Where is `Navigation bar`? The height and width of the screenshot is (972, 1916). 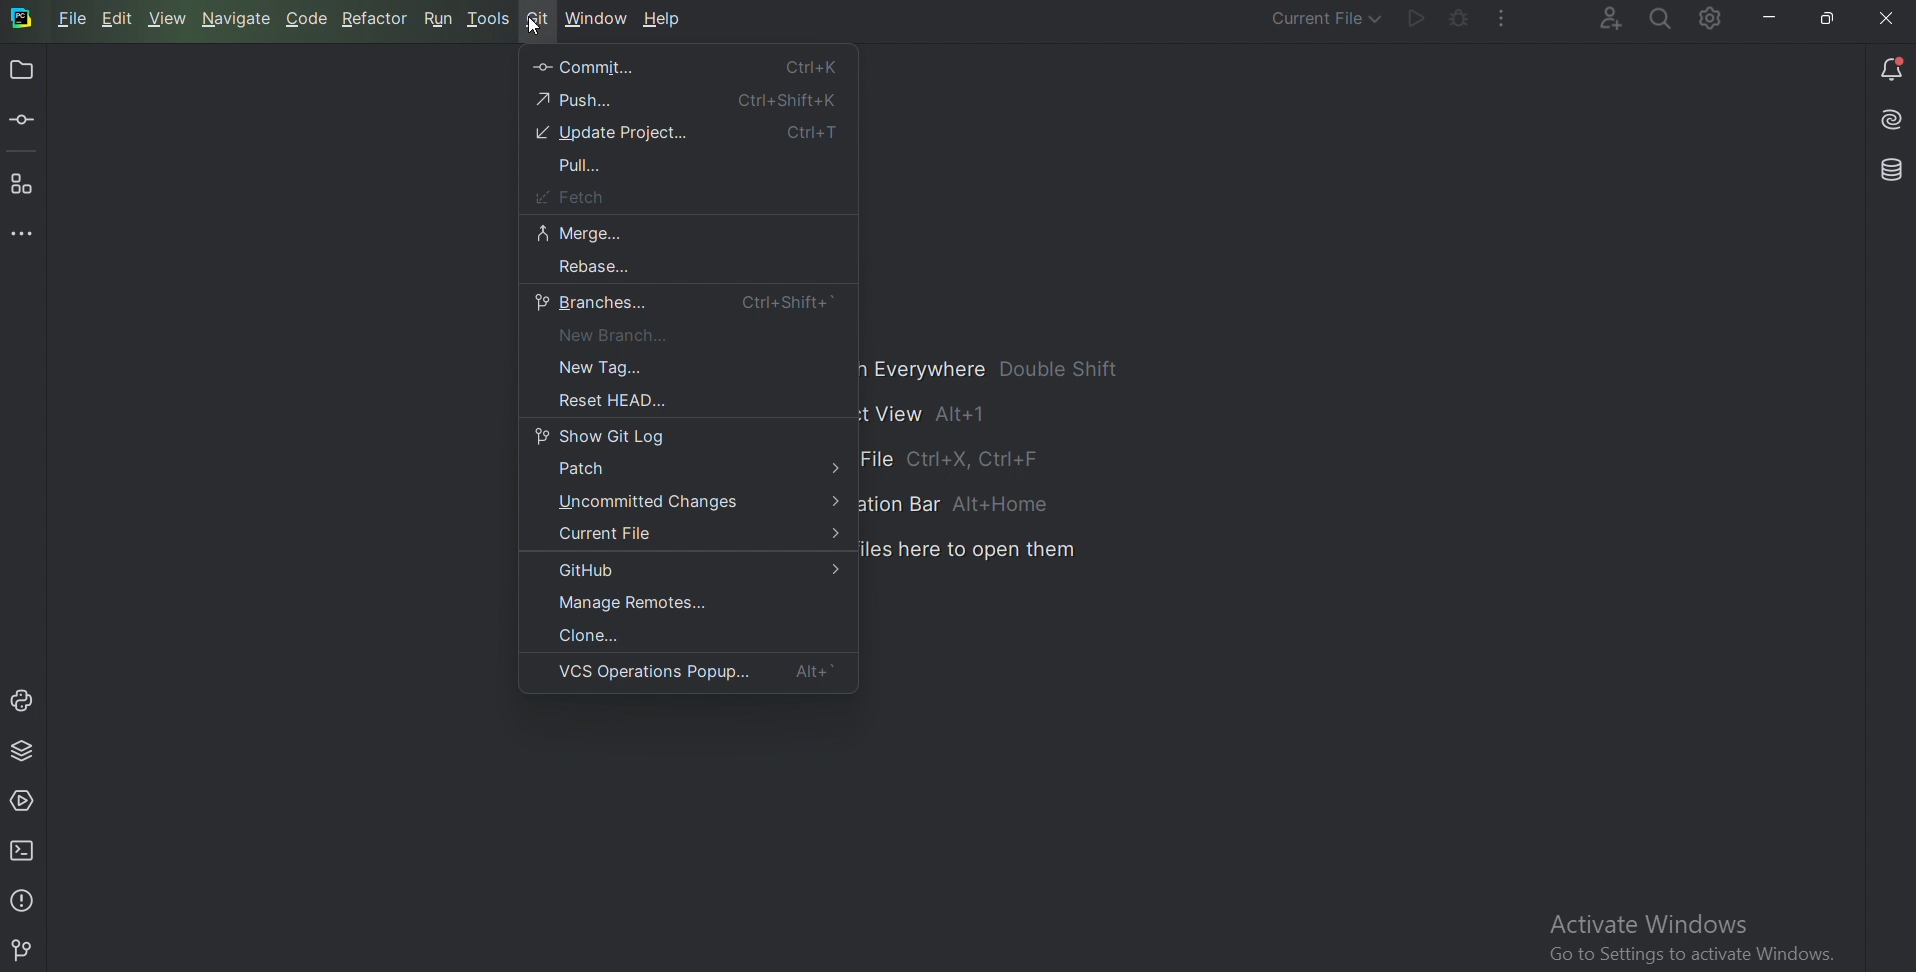 Navigation bar is located at coordinates (966, 505).